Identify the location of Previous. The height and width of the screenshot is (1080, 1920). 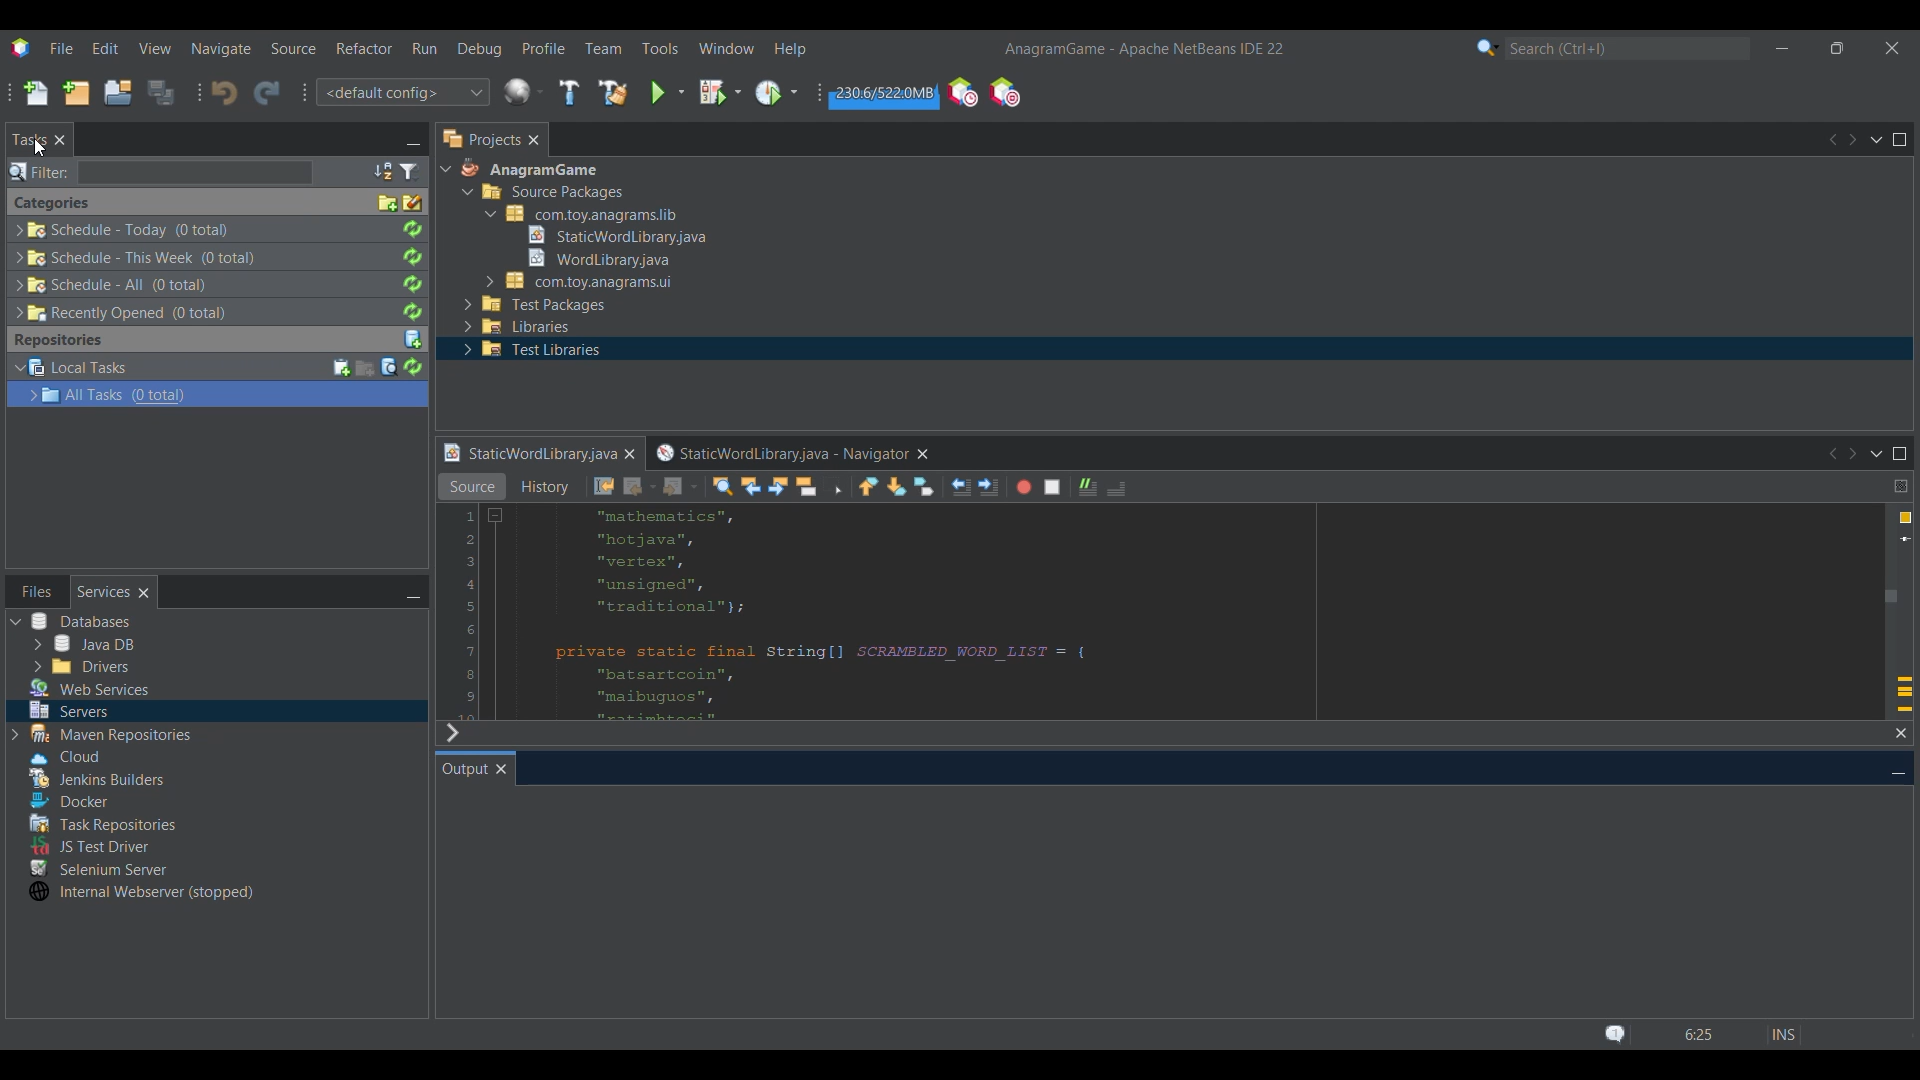
(1831, 453).